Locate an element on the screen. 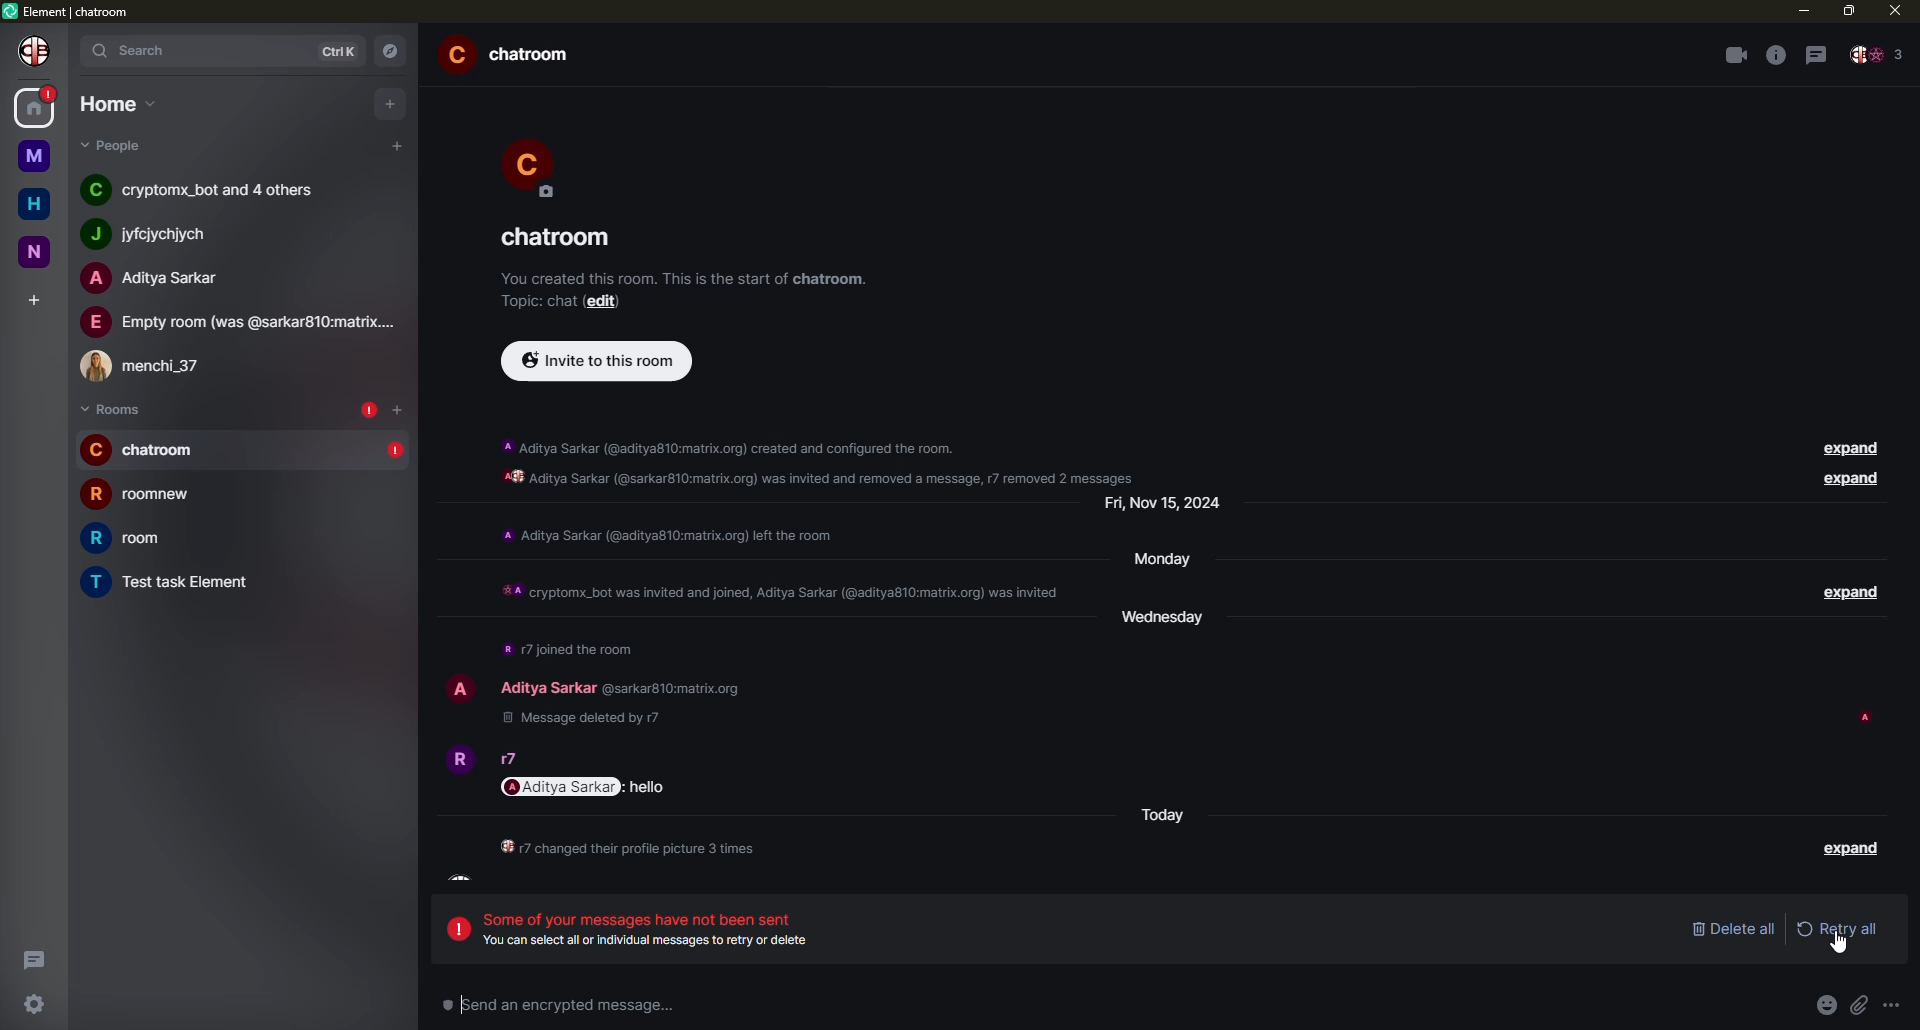 The image size is (1920, 1030). max is located at coordinates (1848, 12).